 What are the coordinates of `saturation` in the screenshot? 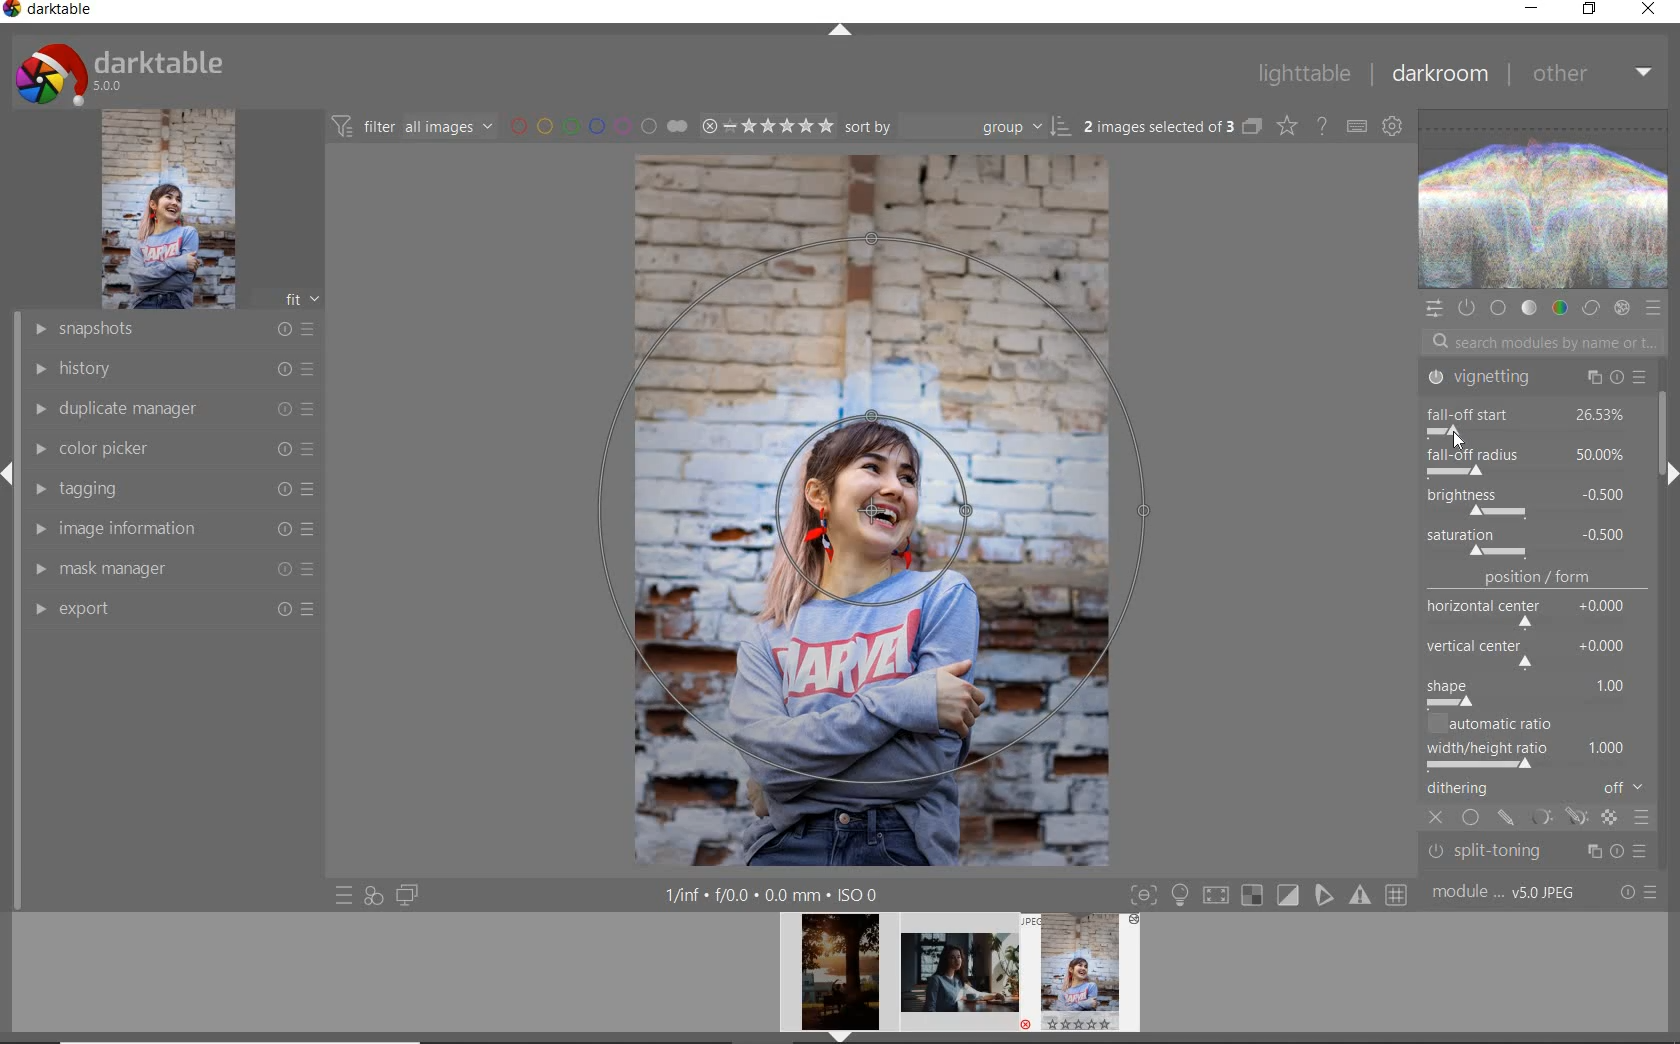 It's located at (1530, 542).